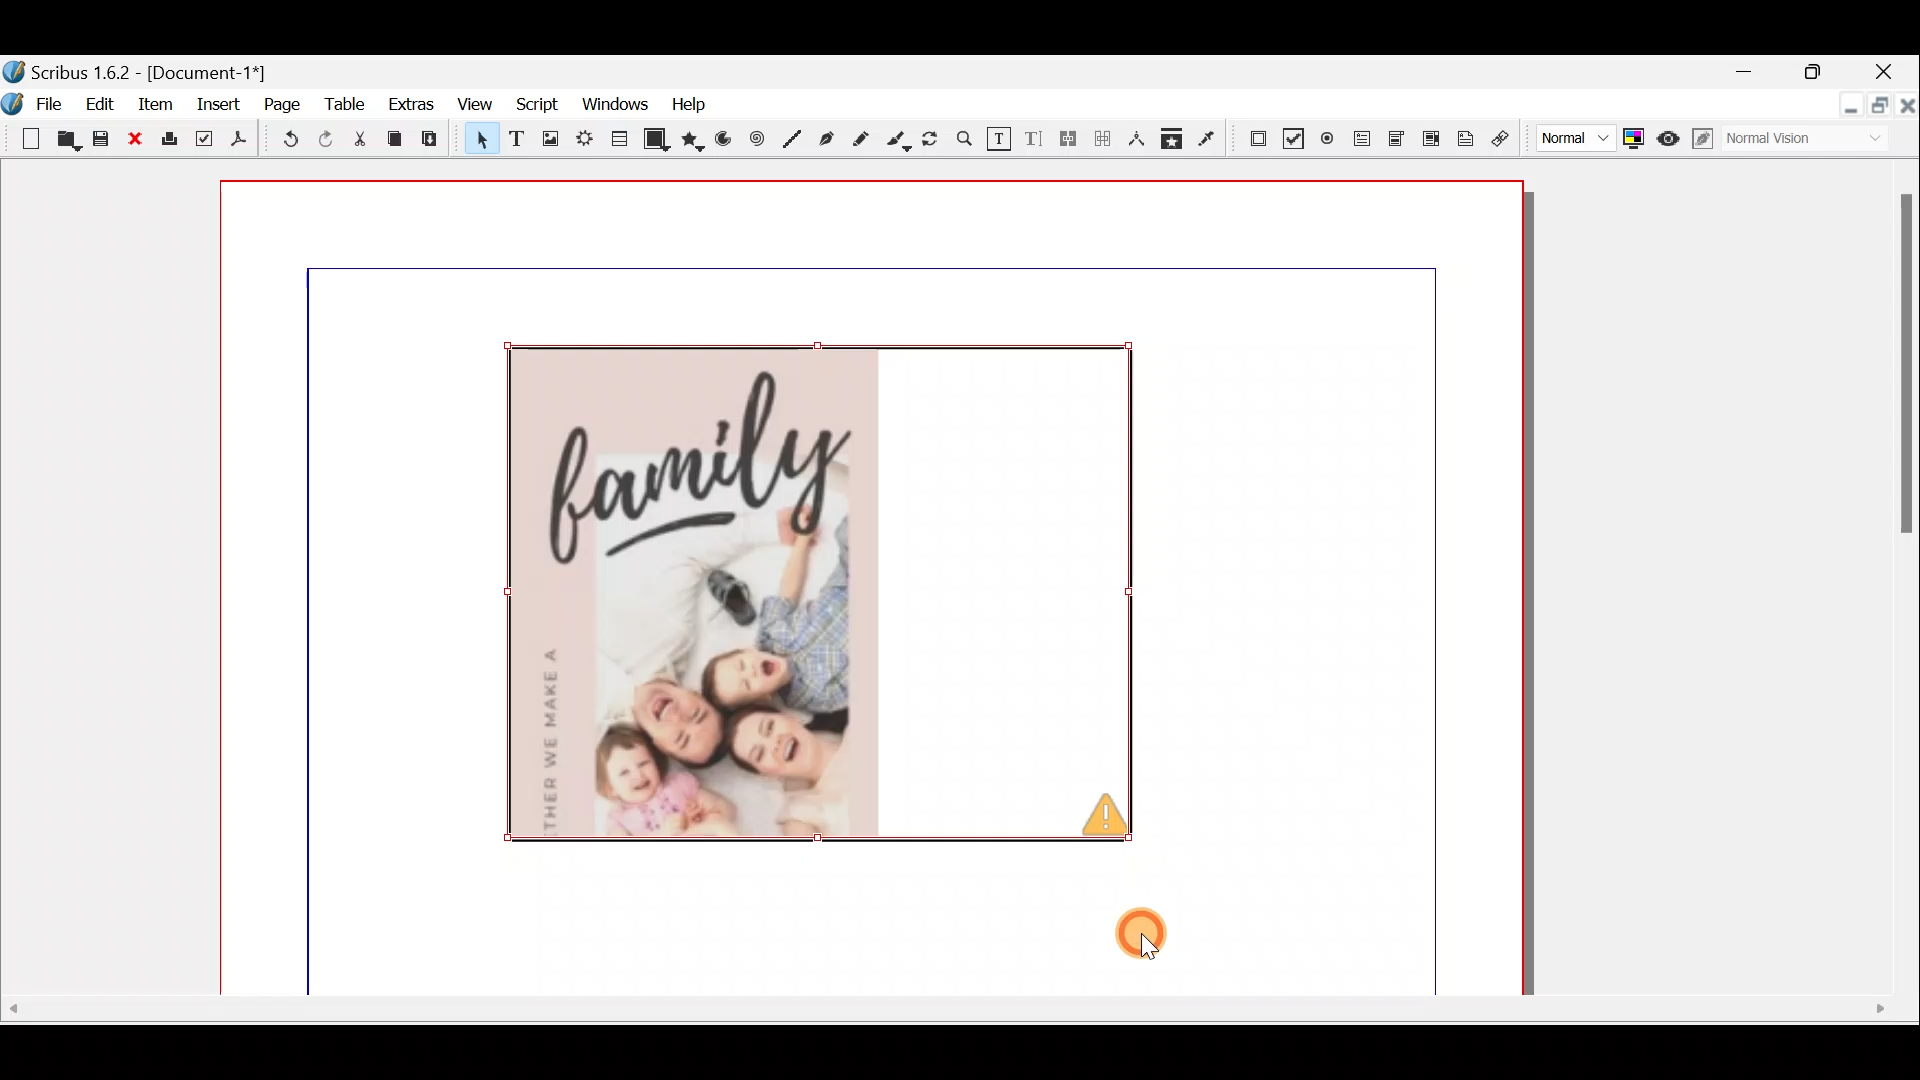 The image size is (1920, 1080). What do you see at coordinates (152, 103) in the screenshot?
I see `Item` at bounding box center [152, 103].